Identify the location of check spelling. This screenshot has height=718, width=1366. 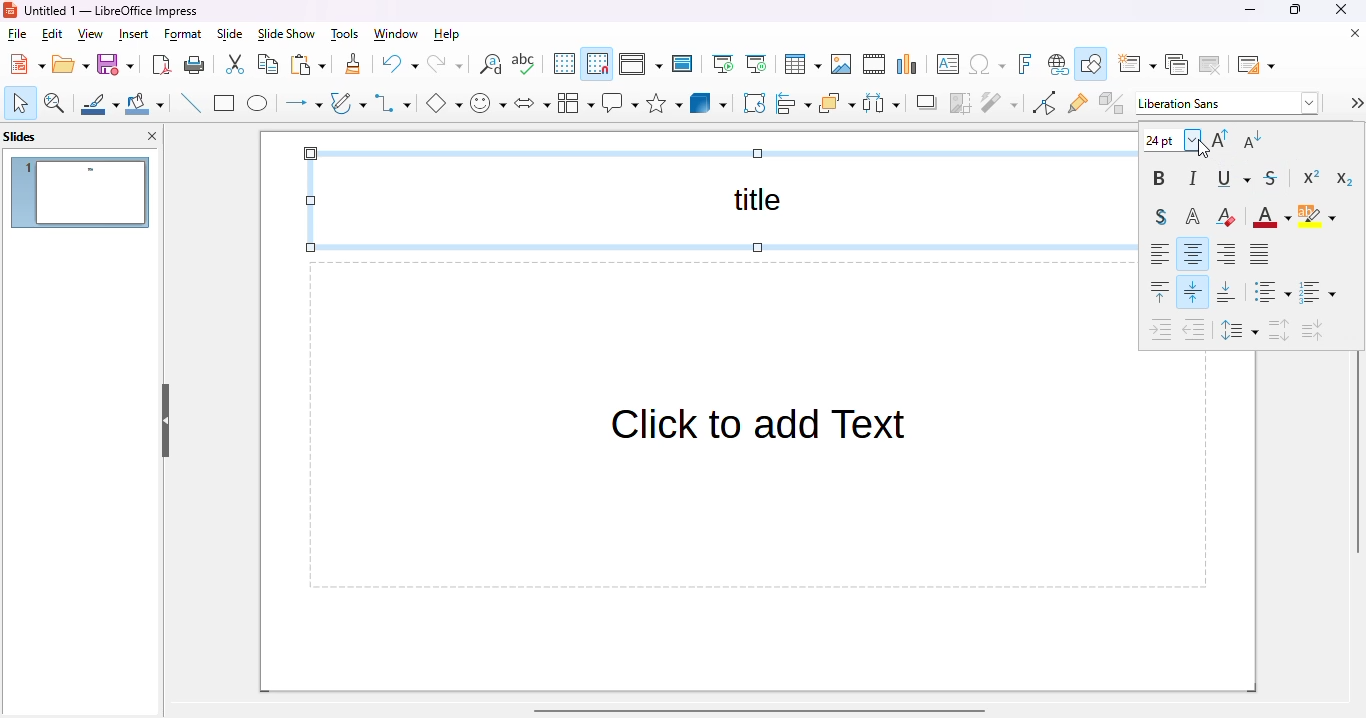
(523, 63).